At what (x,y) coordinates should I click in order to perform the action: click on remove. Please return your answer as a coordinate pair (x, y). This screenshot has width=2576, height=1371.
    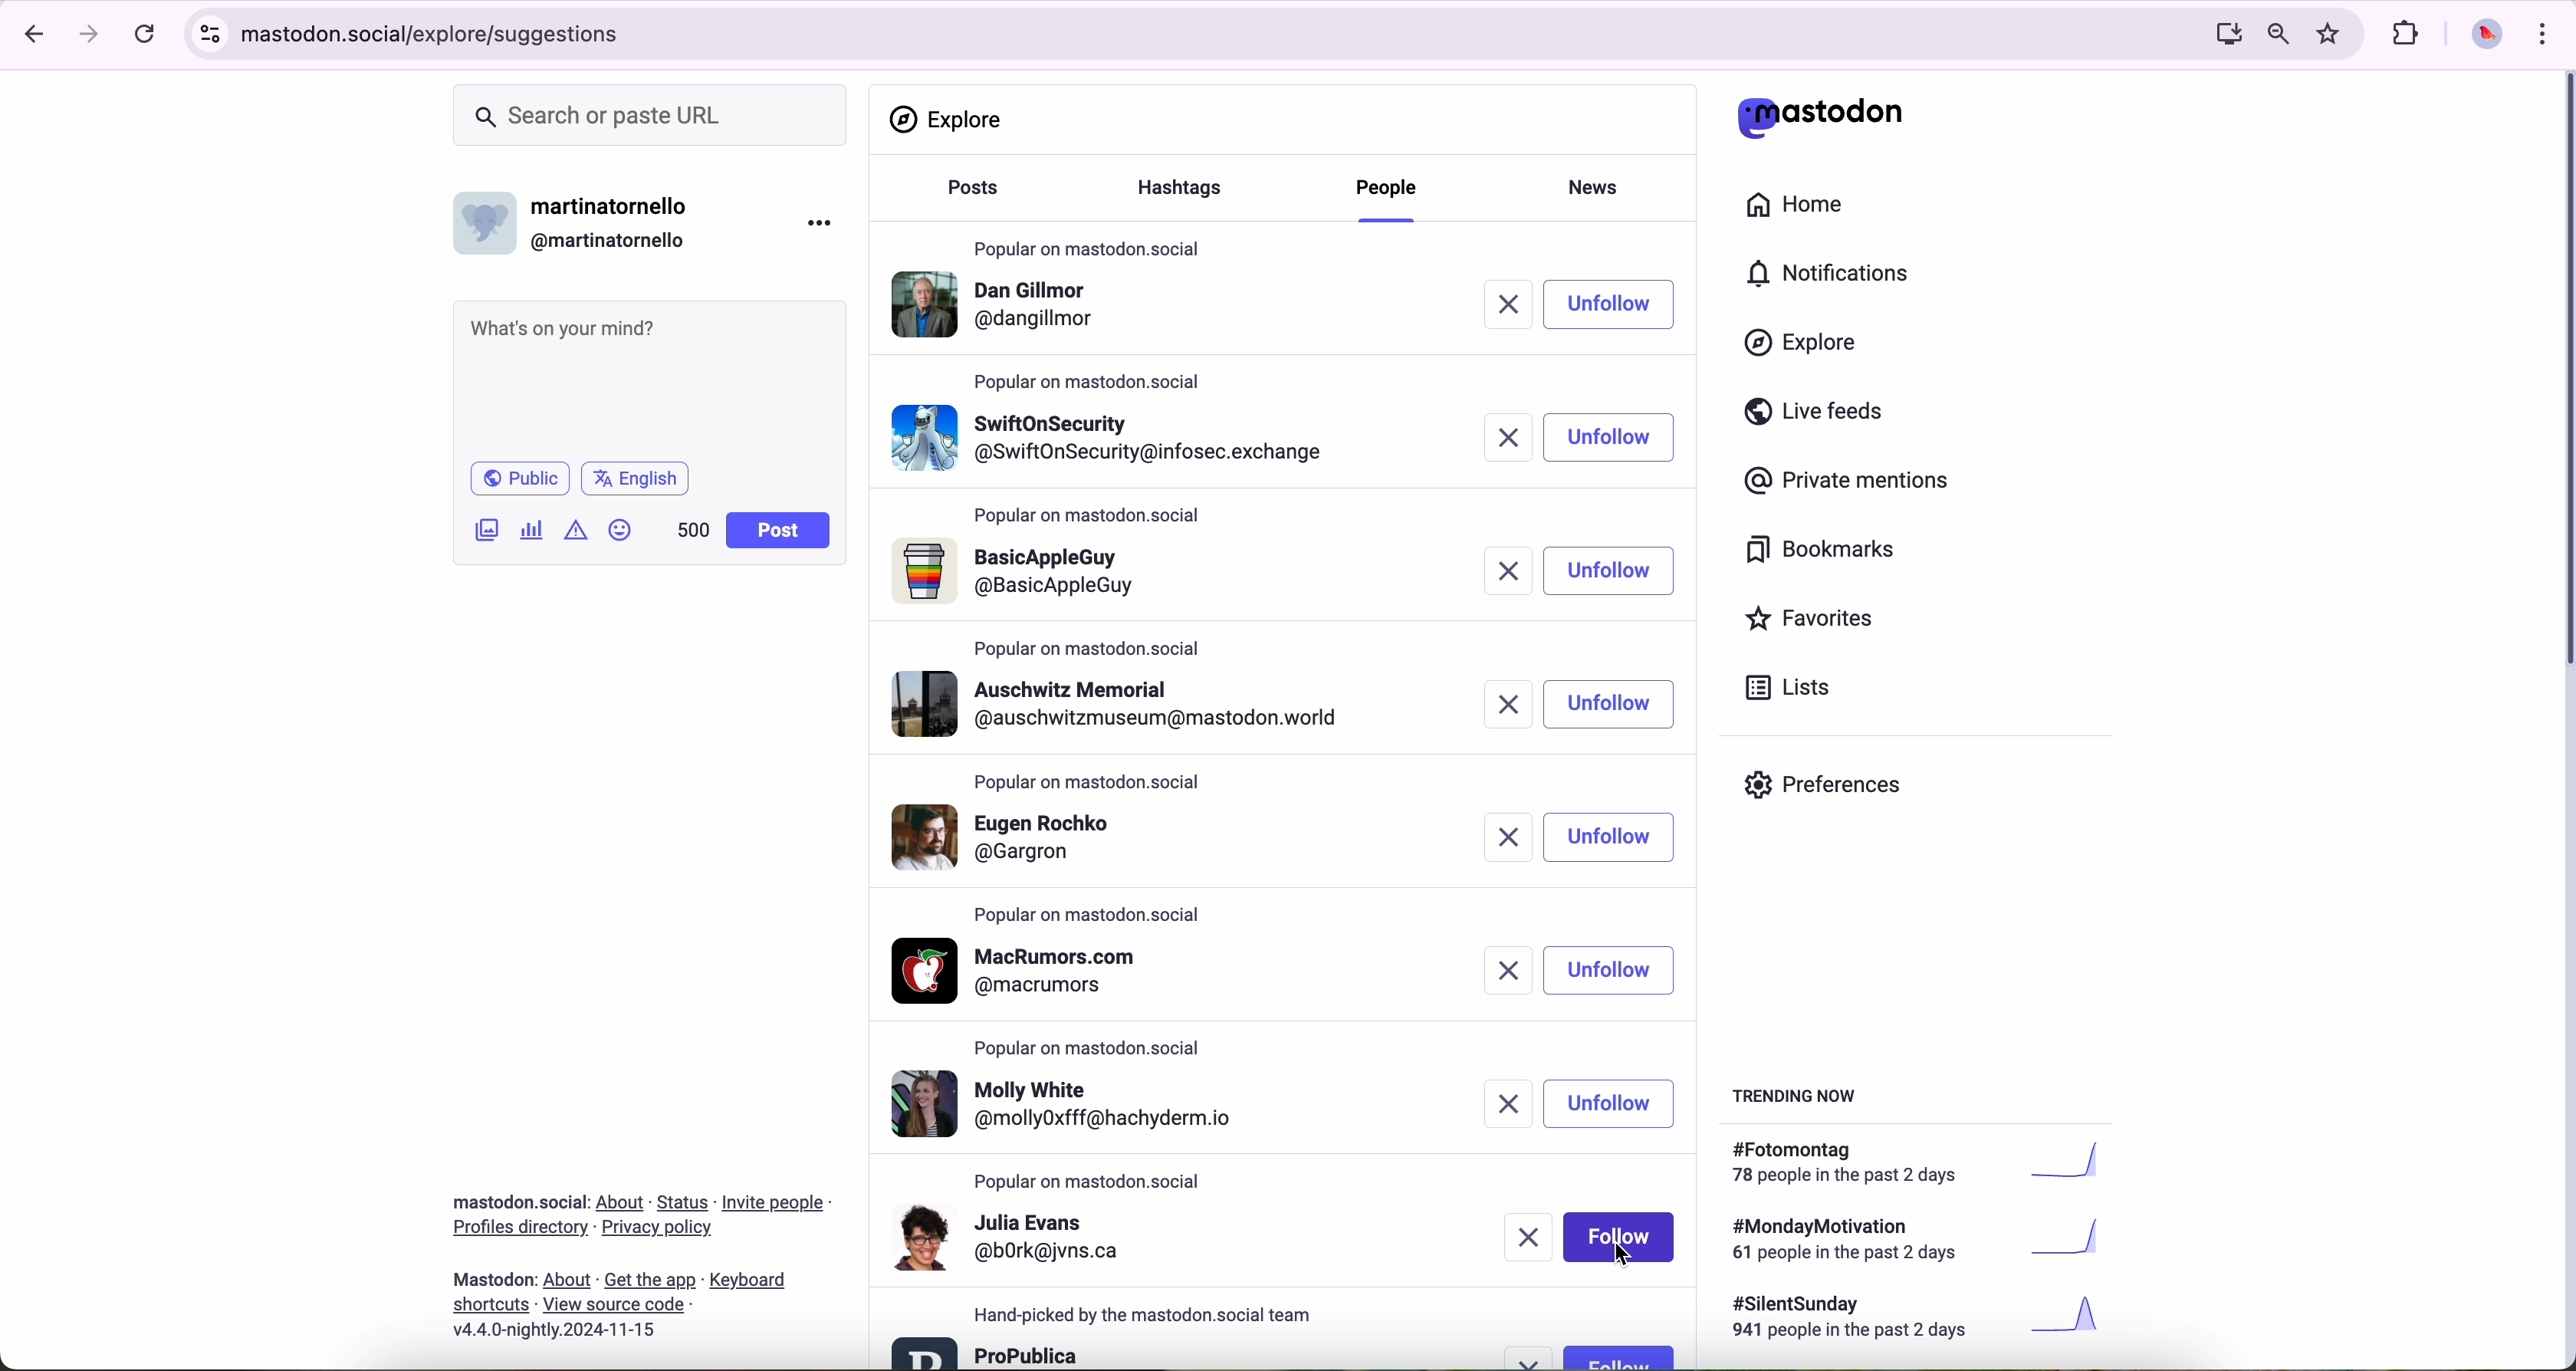
    Looking at the image, I should click on (1531, 1237).